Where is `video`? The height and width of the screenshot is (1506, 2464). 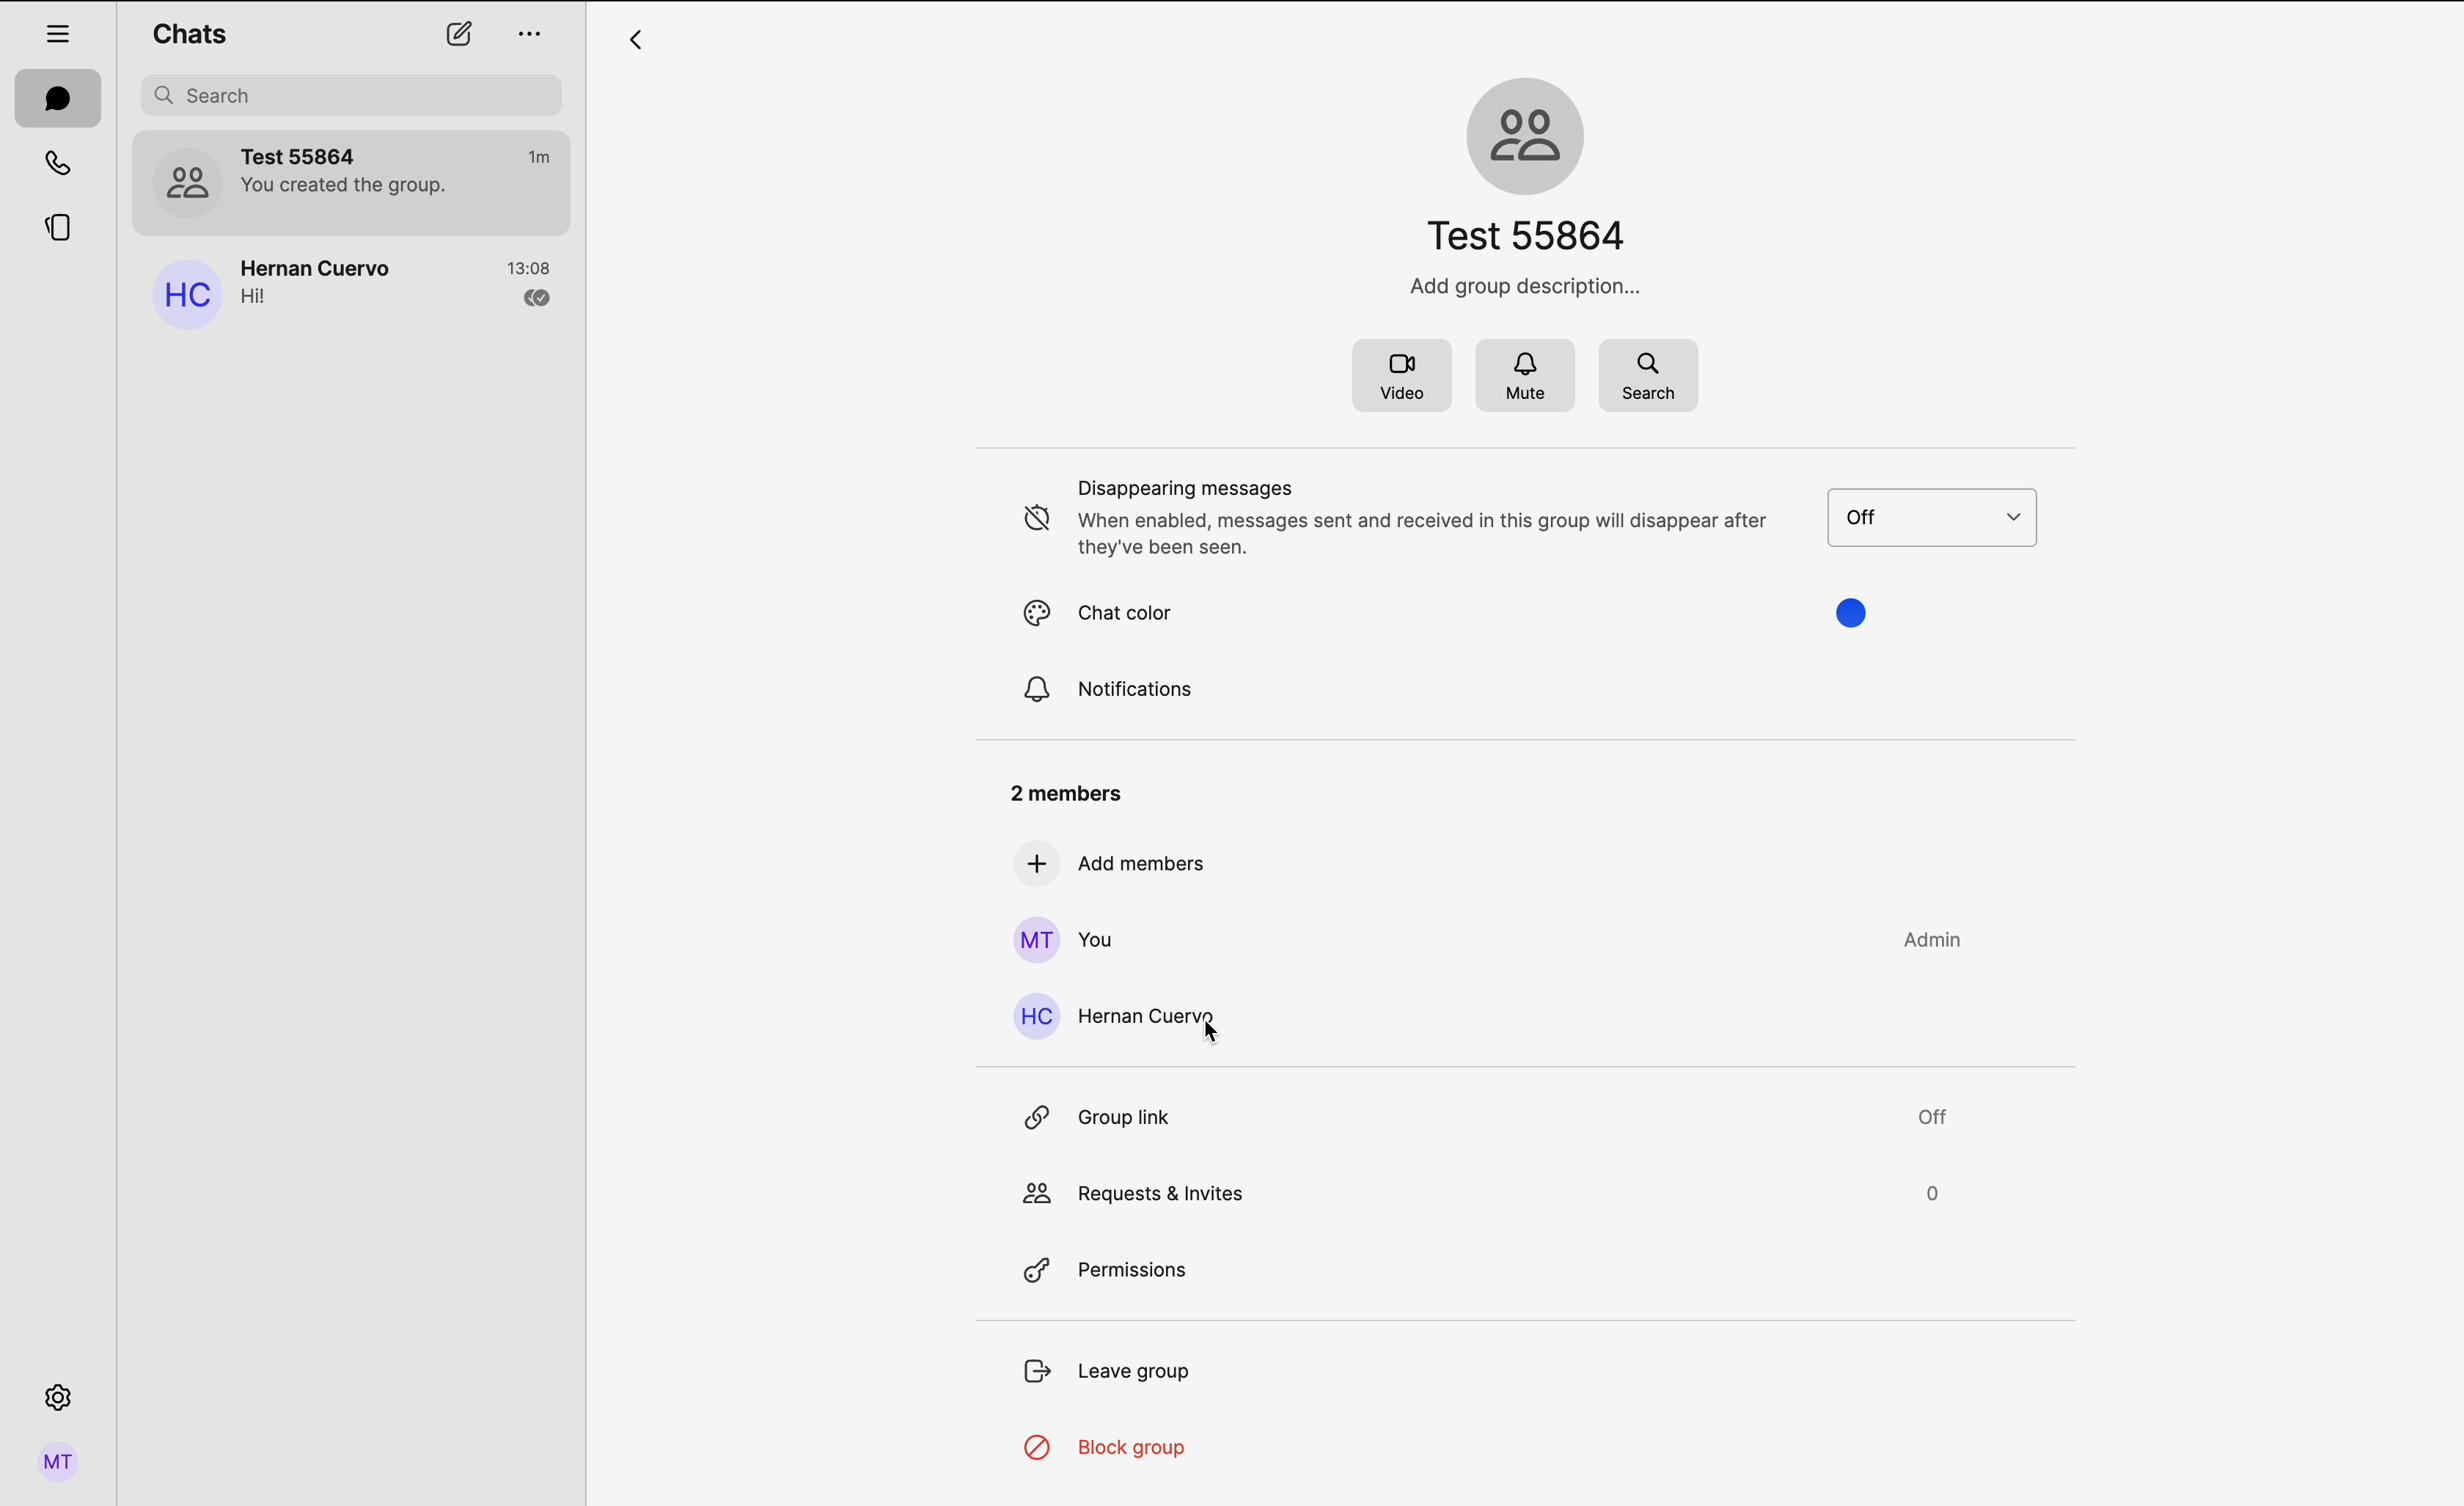
video is located at coordinates (1403, 373).